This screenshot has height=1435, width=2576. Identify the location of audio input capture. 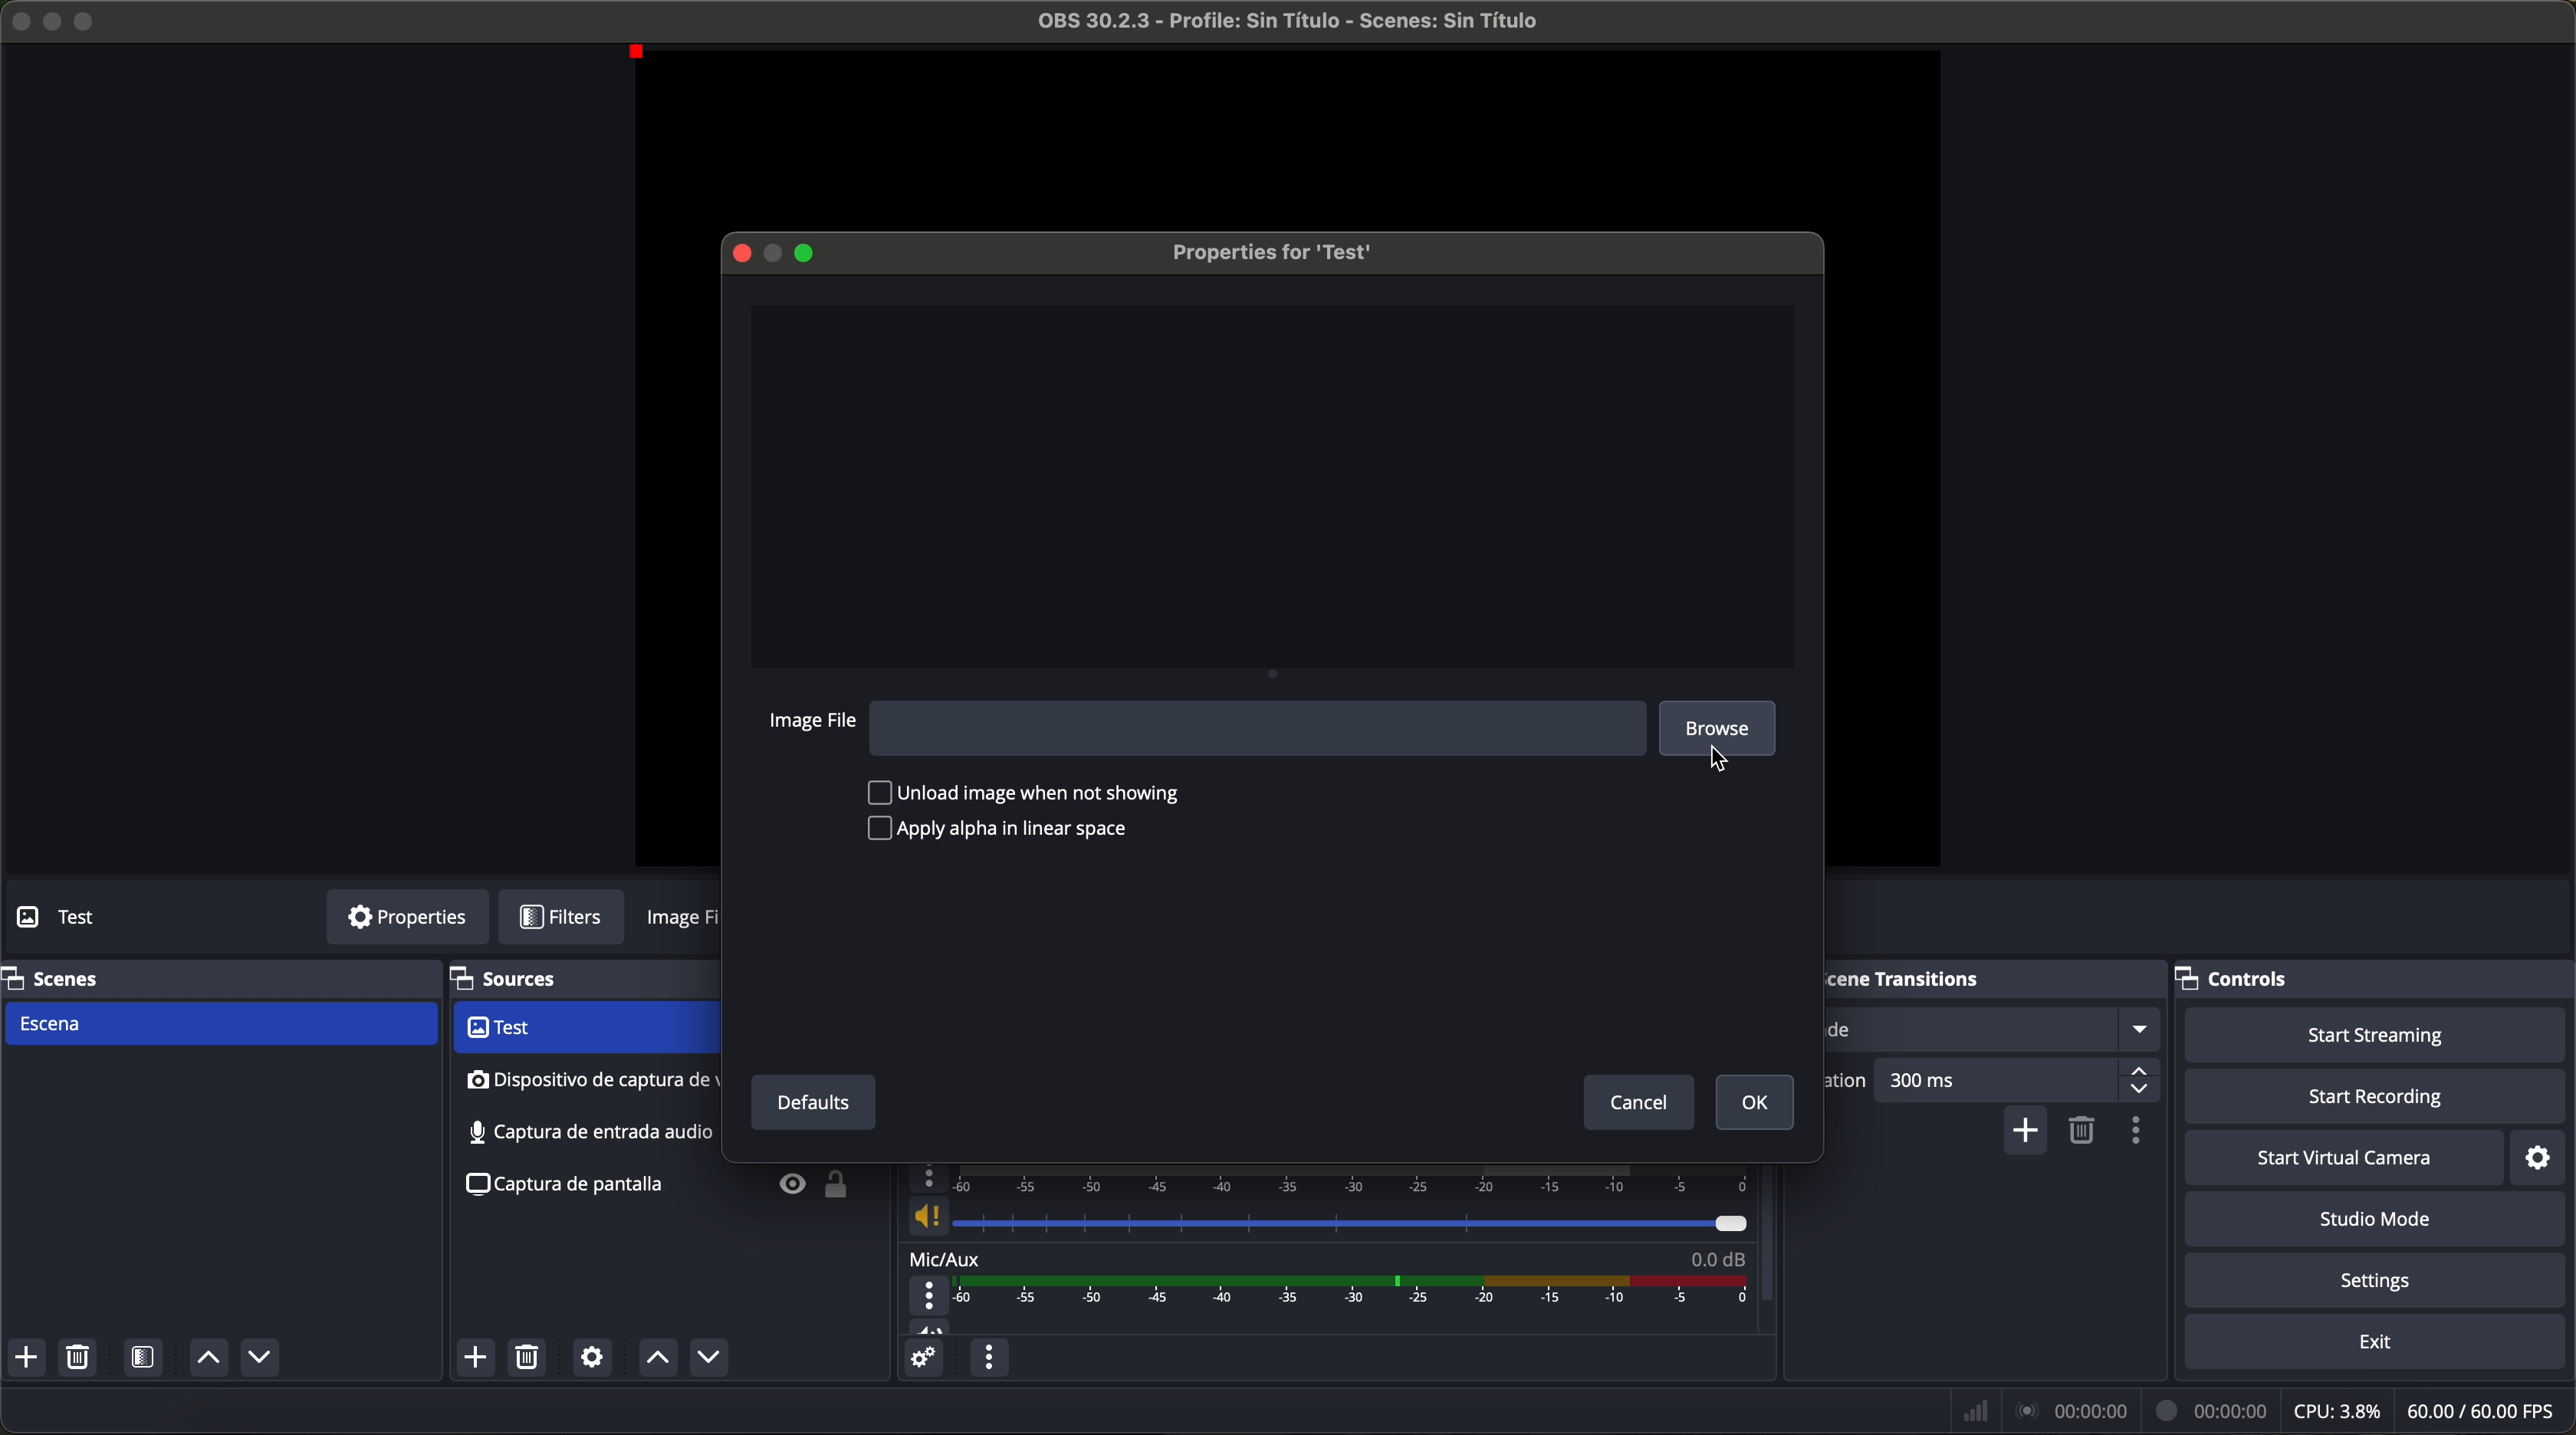
(588, 1080).